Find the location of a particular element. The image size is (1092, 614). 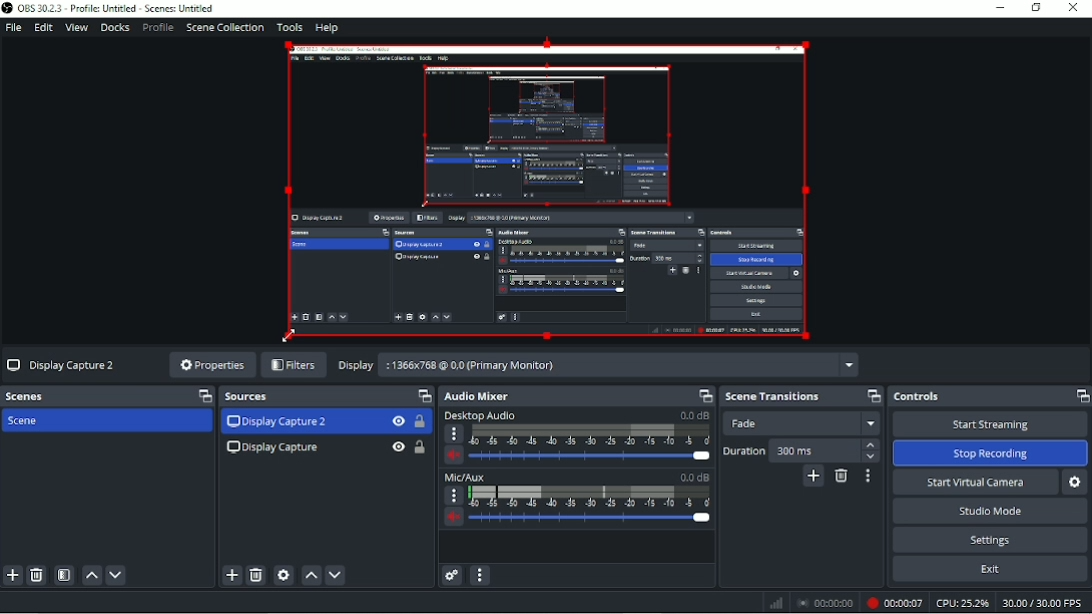

Audio Mixer is located at coordinates (487, 396).